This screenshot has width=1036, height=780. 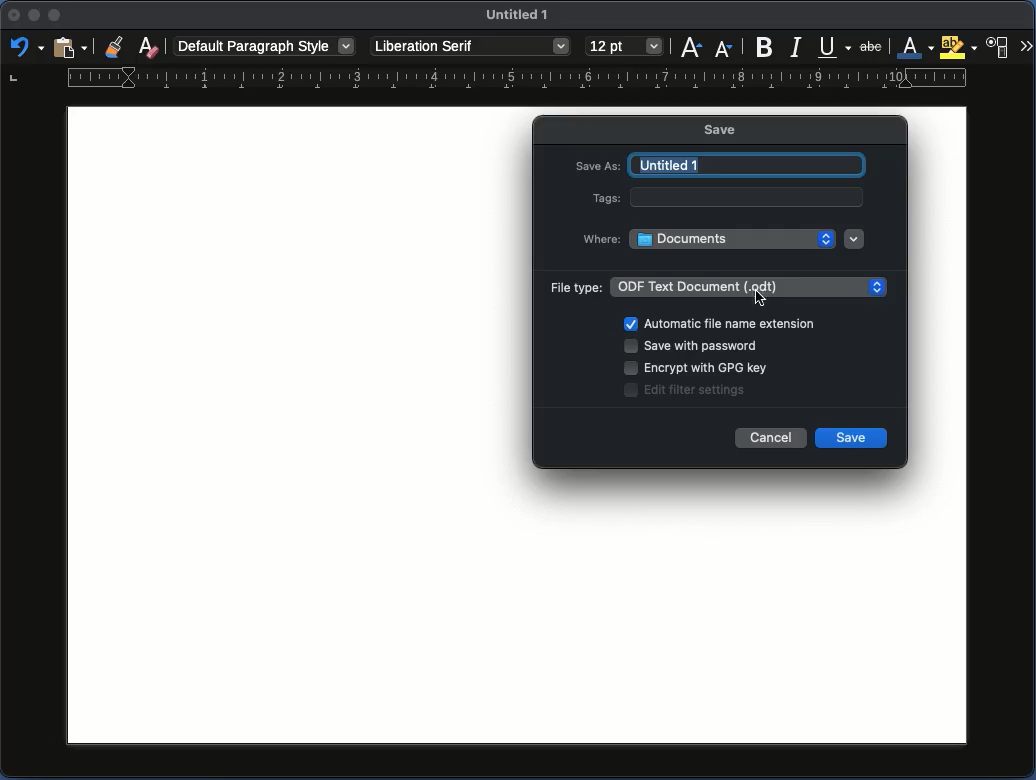 What do you see at coordinates (699, 368) in the screenshot?
I see `Encrypt with GPG key` at bounding box center [699, 368].